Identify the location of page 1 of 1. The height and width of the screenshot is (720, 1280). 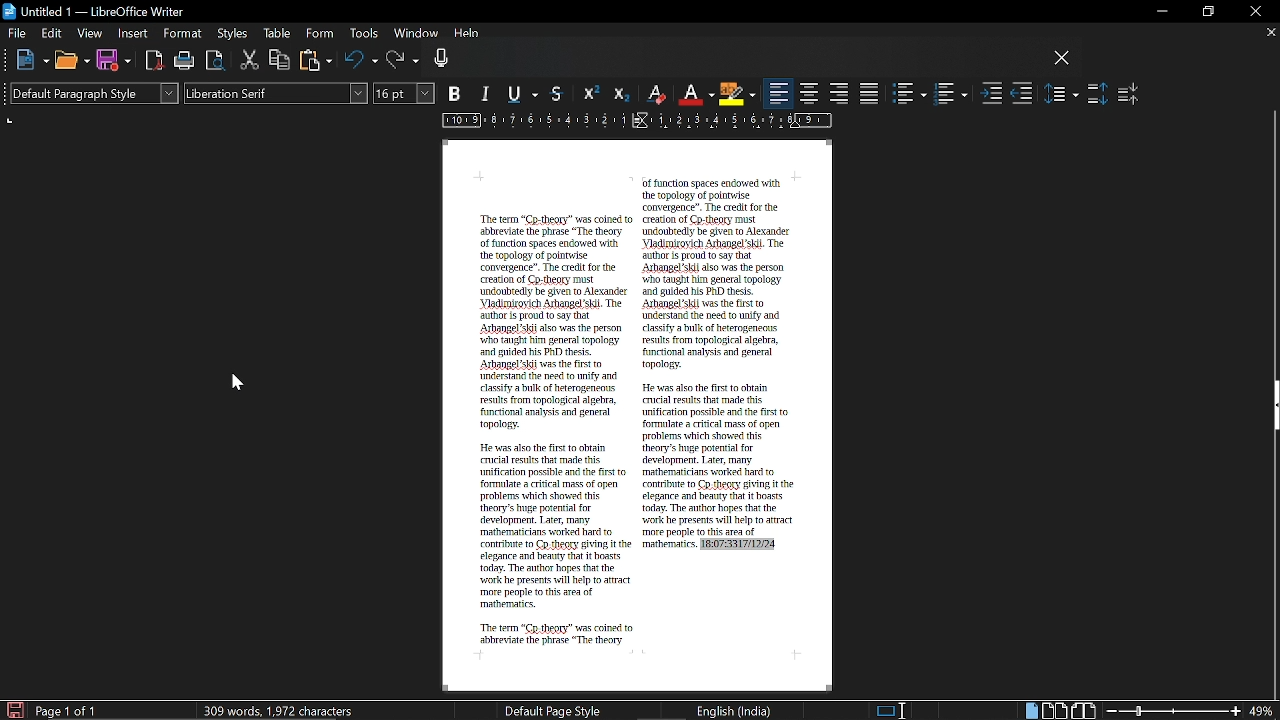
(70, 711).